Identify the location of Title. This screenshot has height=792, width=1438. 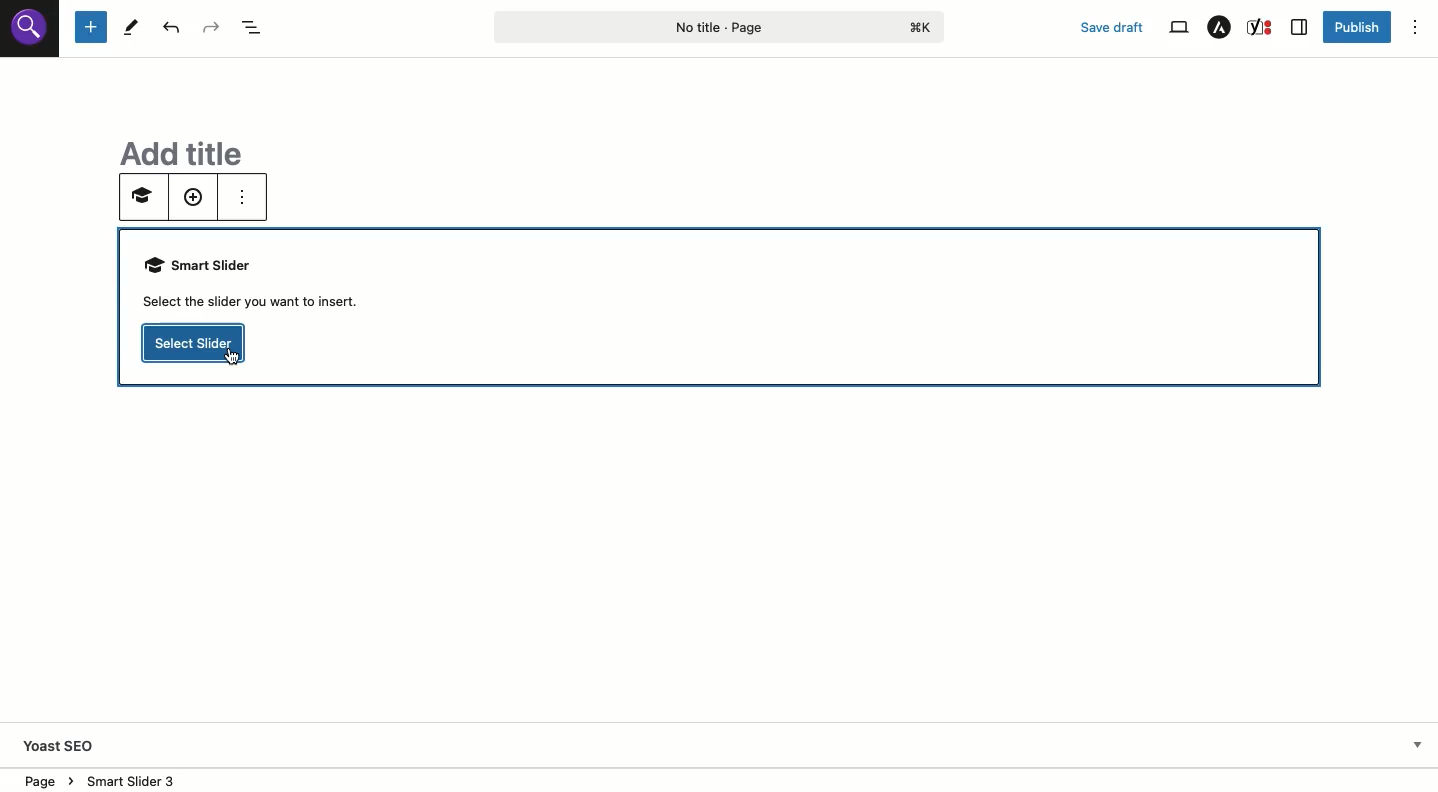
(172, 150).